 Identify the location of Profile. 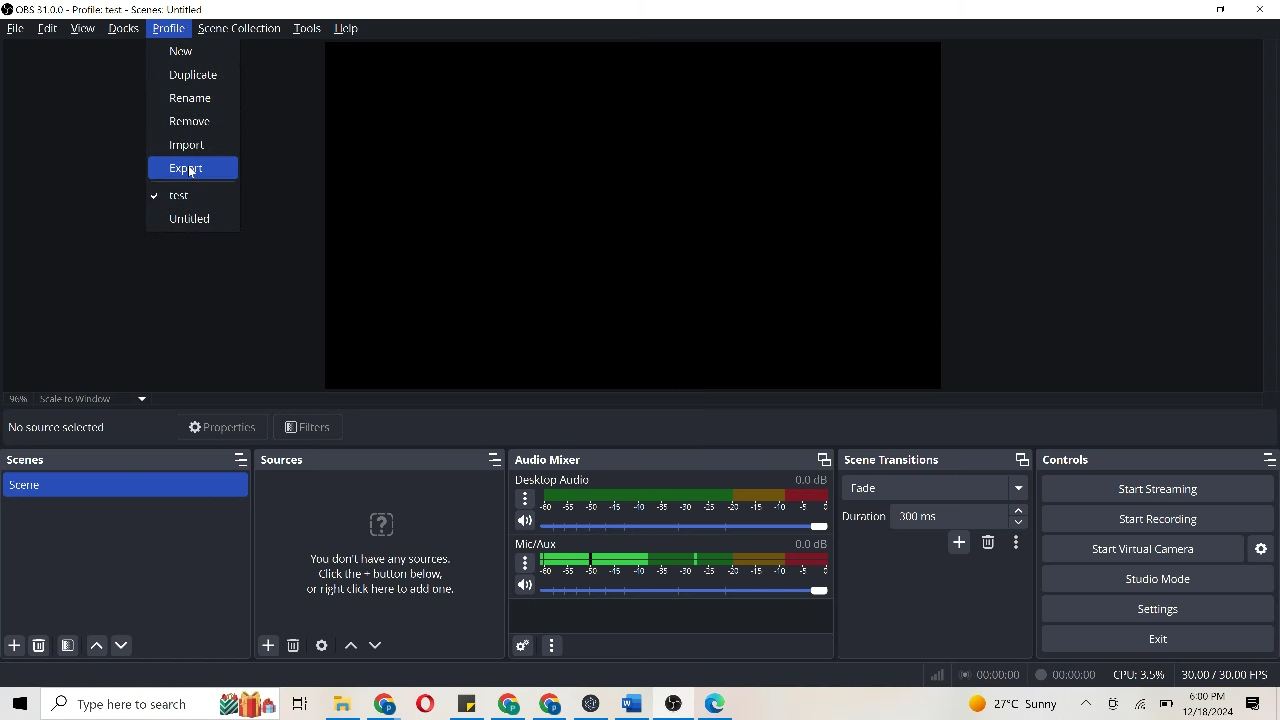
(166, 29).